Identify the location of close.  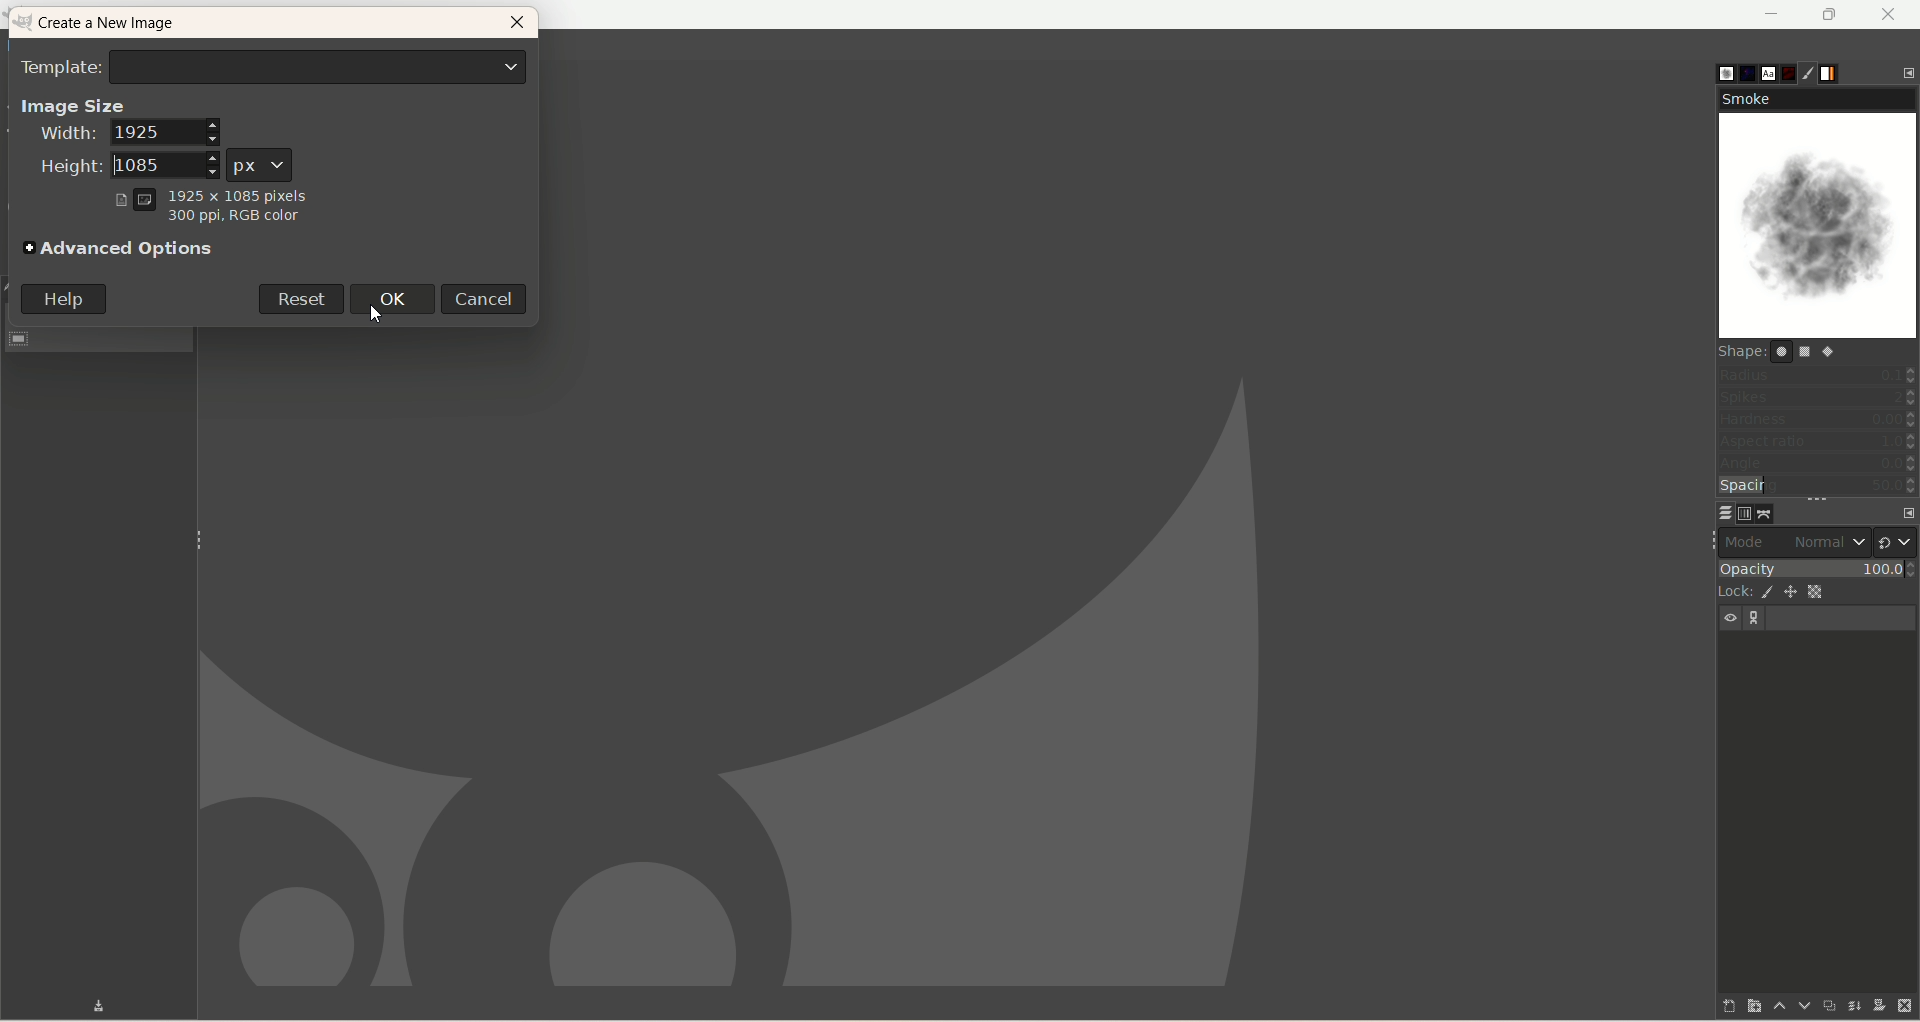
(517, 26).